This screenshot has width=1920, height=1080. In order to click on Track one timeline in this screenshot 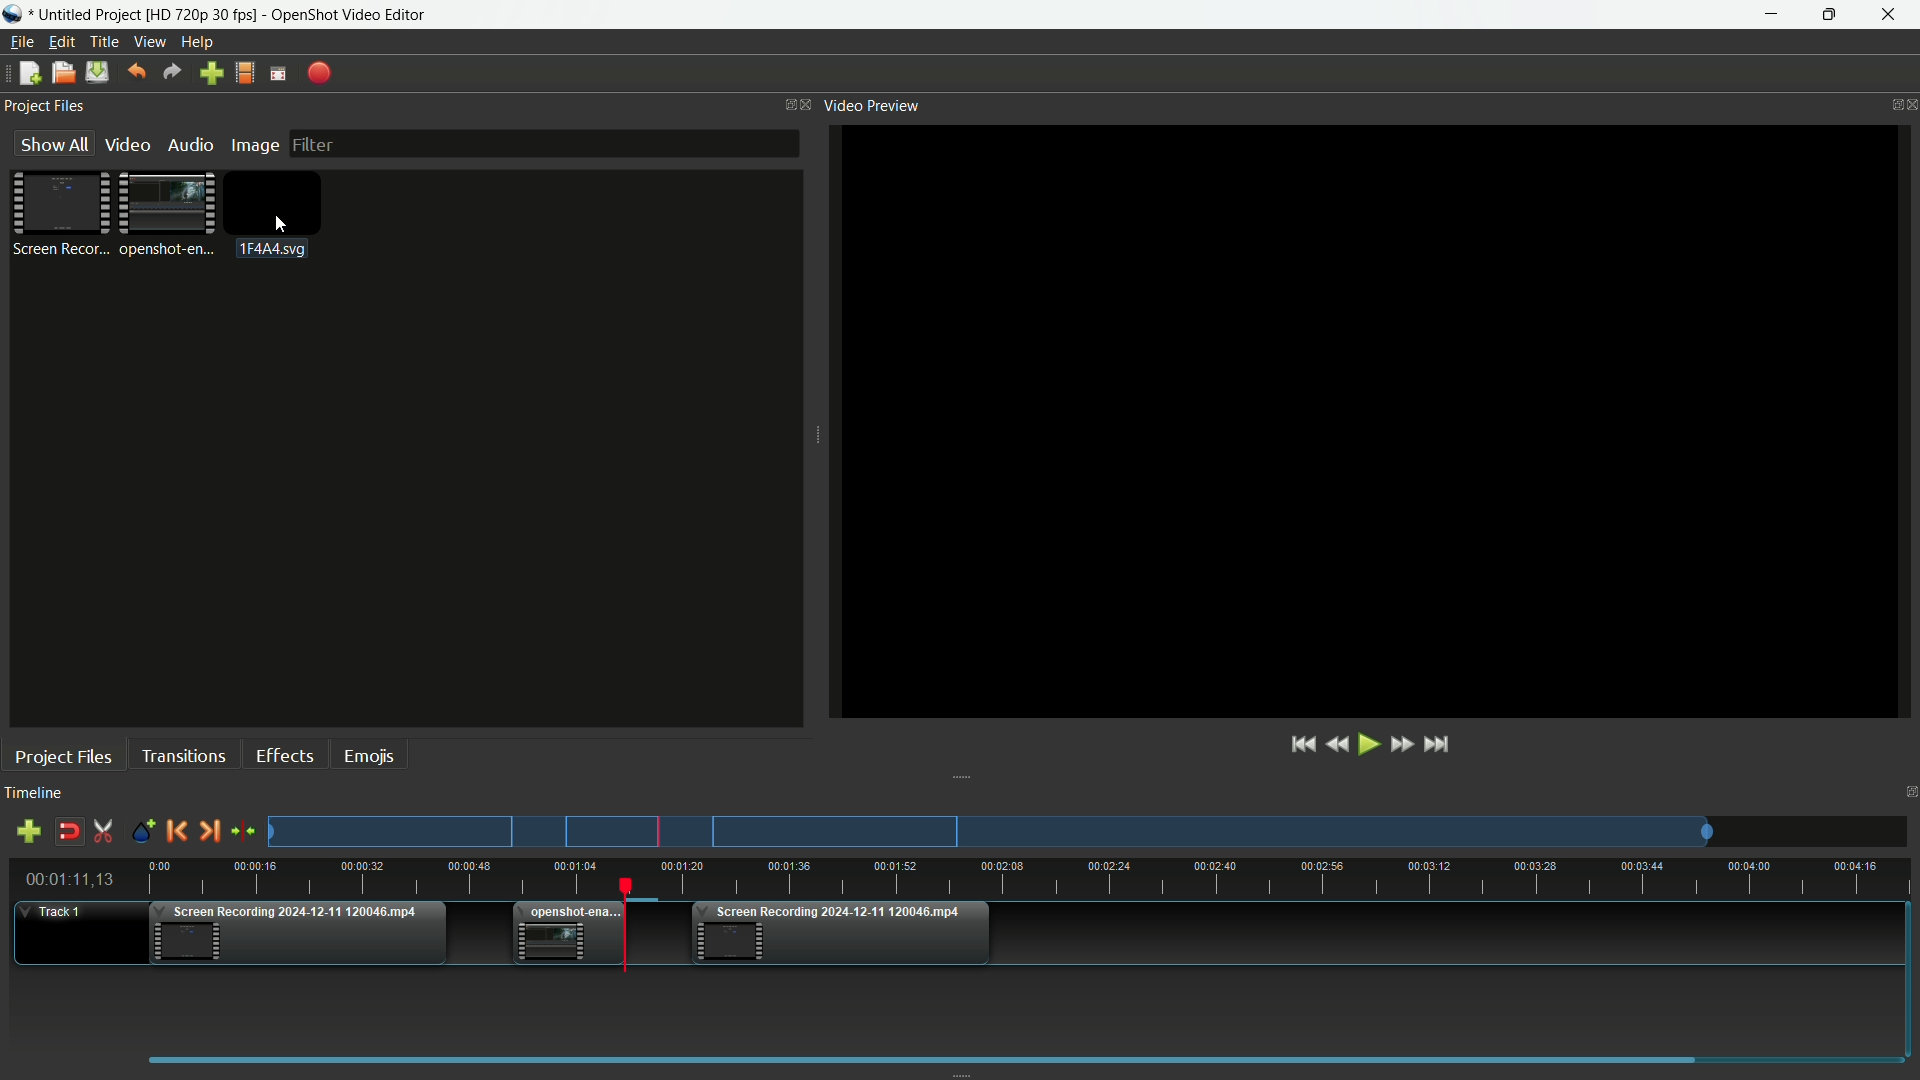, I will do `click(56, 913)`.